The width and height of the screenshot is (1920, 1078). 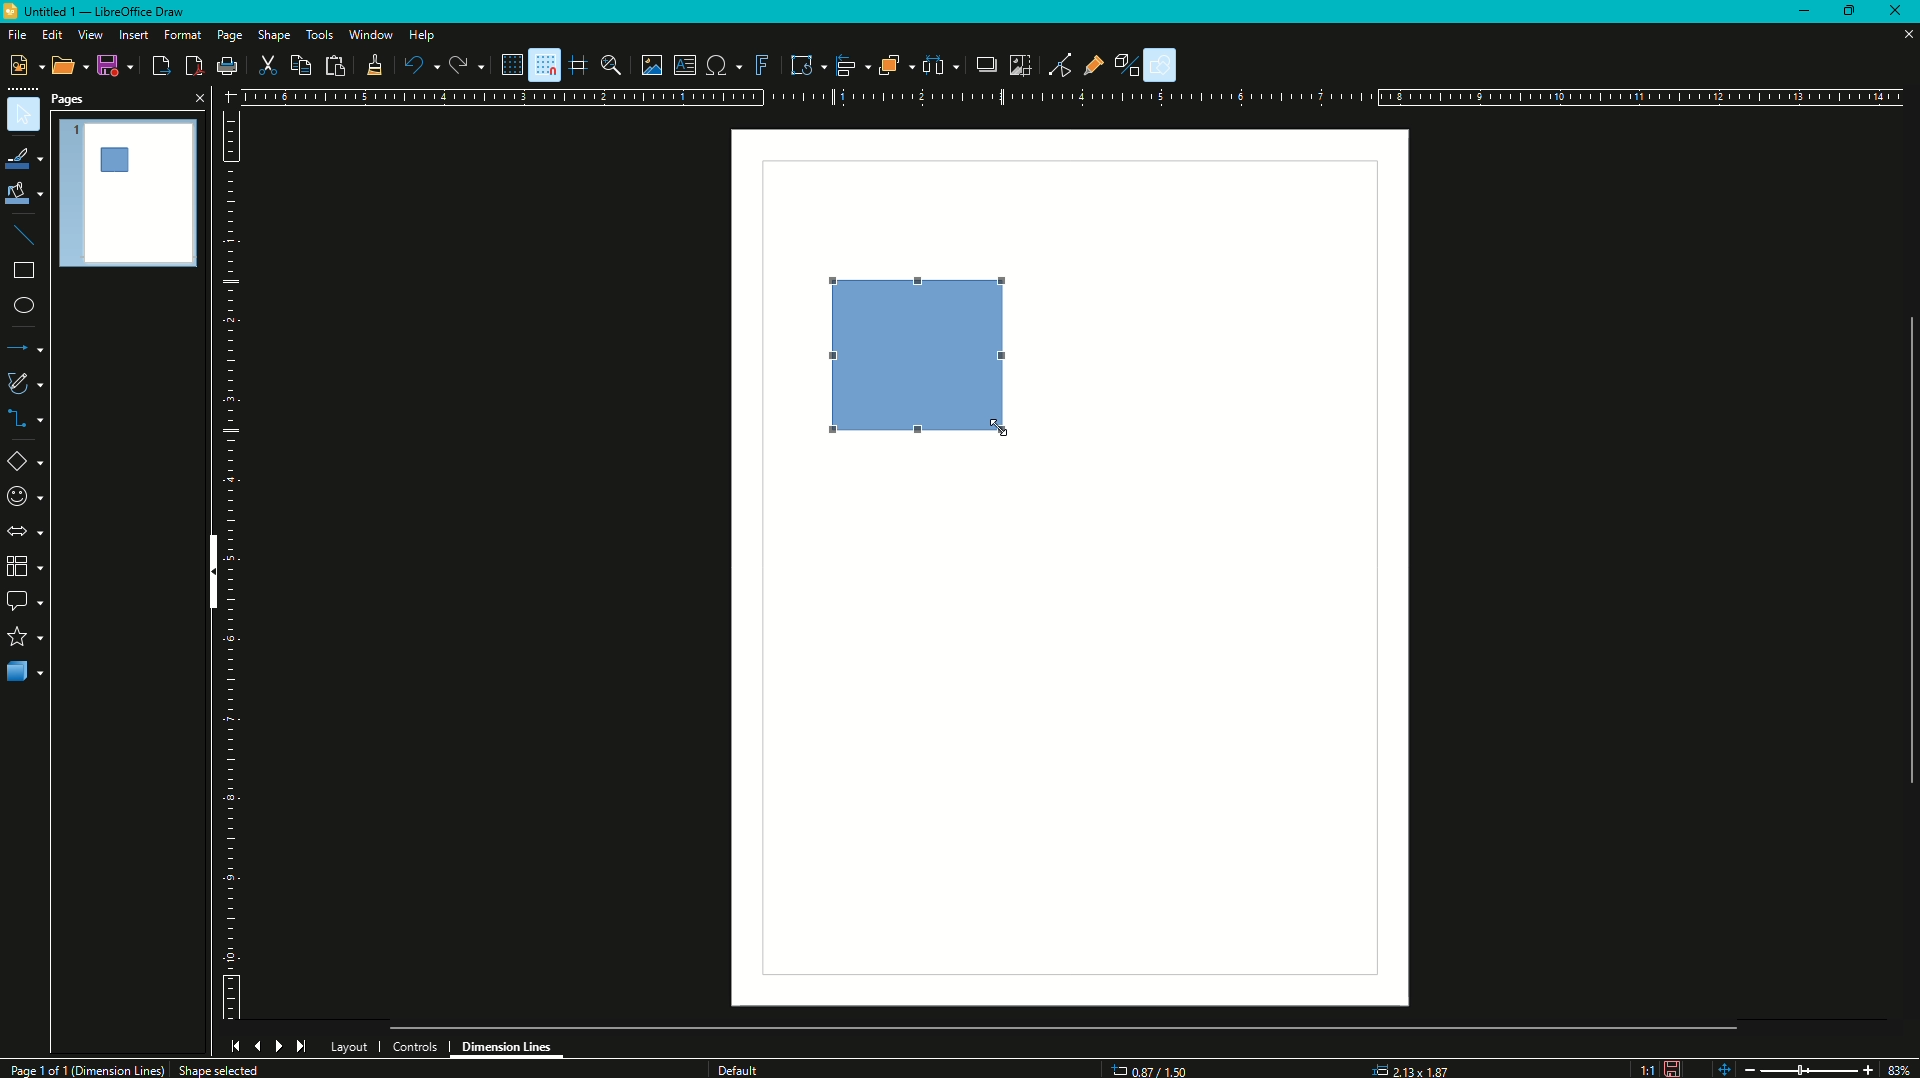 I want to click on Cut, so click(x=268, y=65).